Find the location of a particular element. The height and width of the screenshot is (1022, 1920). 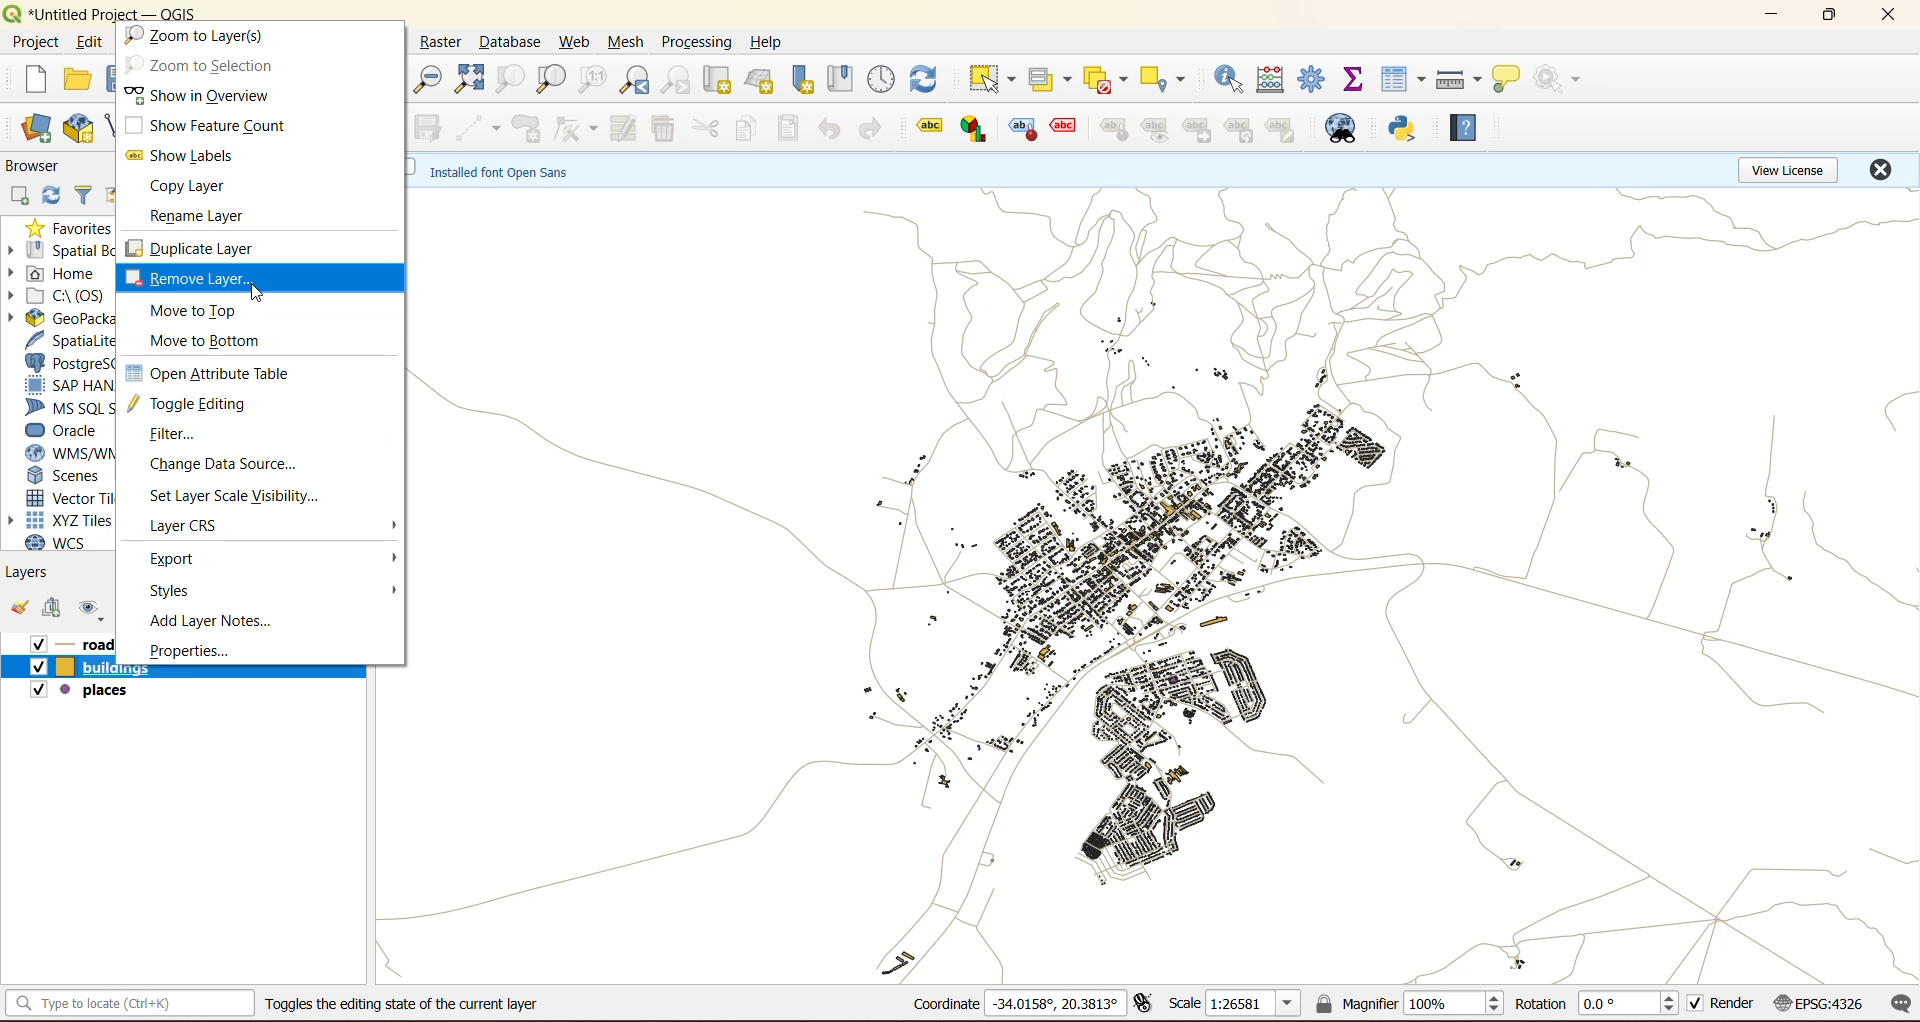

modify is located at coordinates (622, 129).